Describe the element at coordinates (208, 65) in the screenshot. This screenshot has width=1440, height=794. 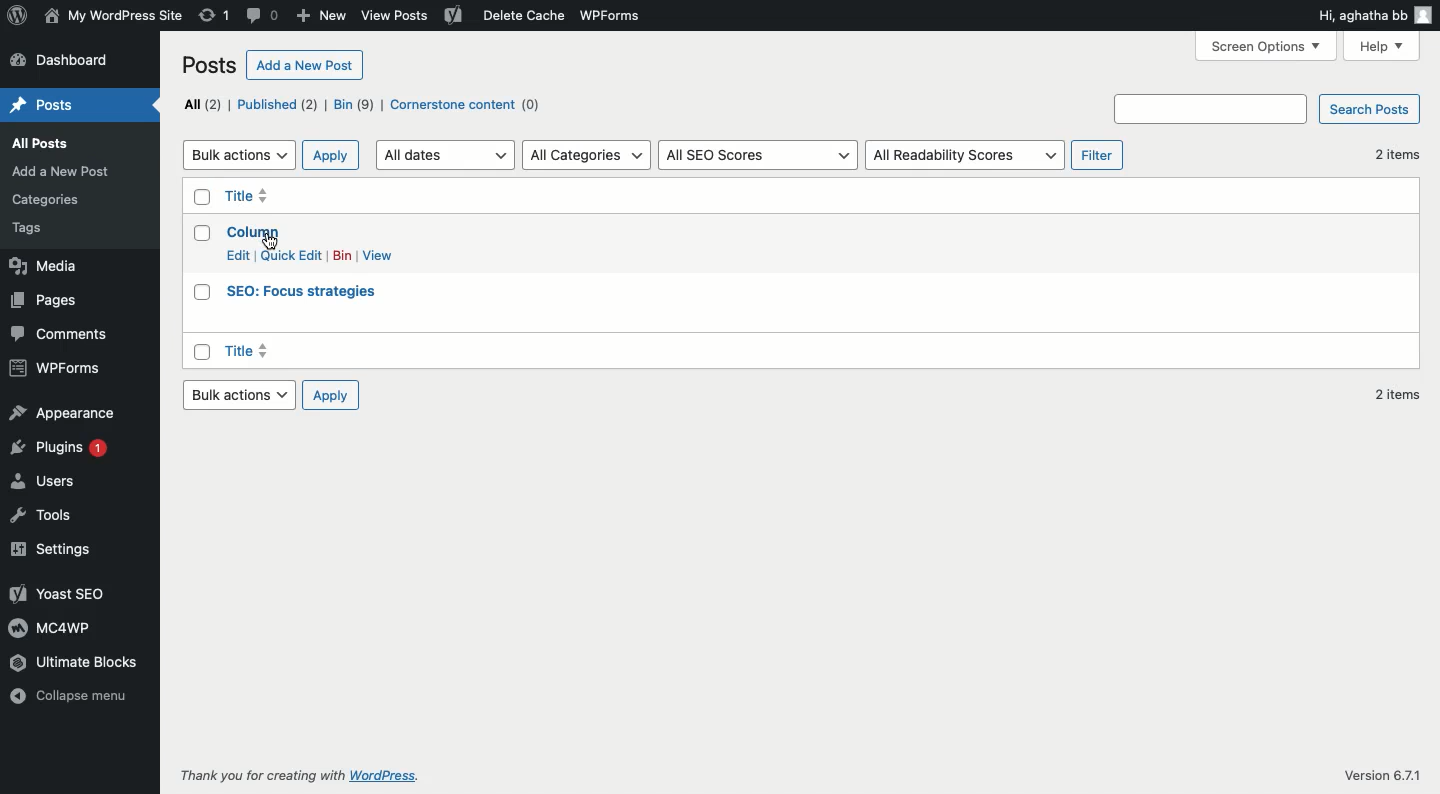
I see `Posts` at that location.